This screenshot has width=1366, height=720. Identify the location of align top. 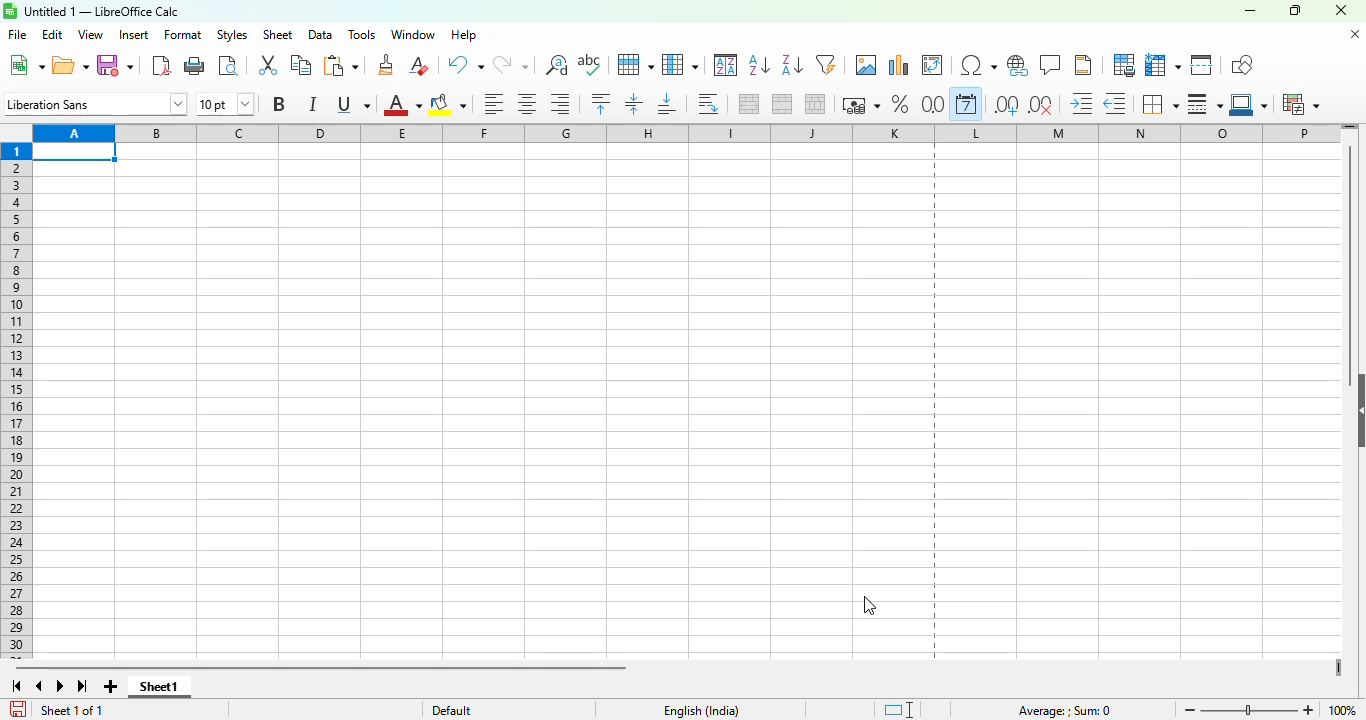
(600, 104).